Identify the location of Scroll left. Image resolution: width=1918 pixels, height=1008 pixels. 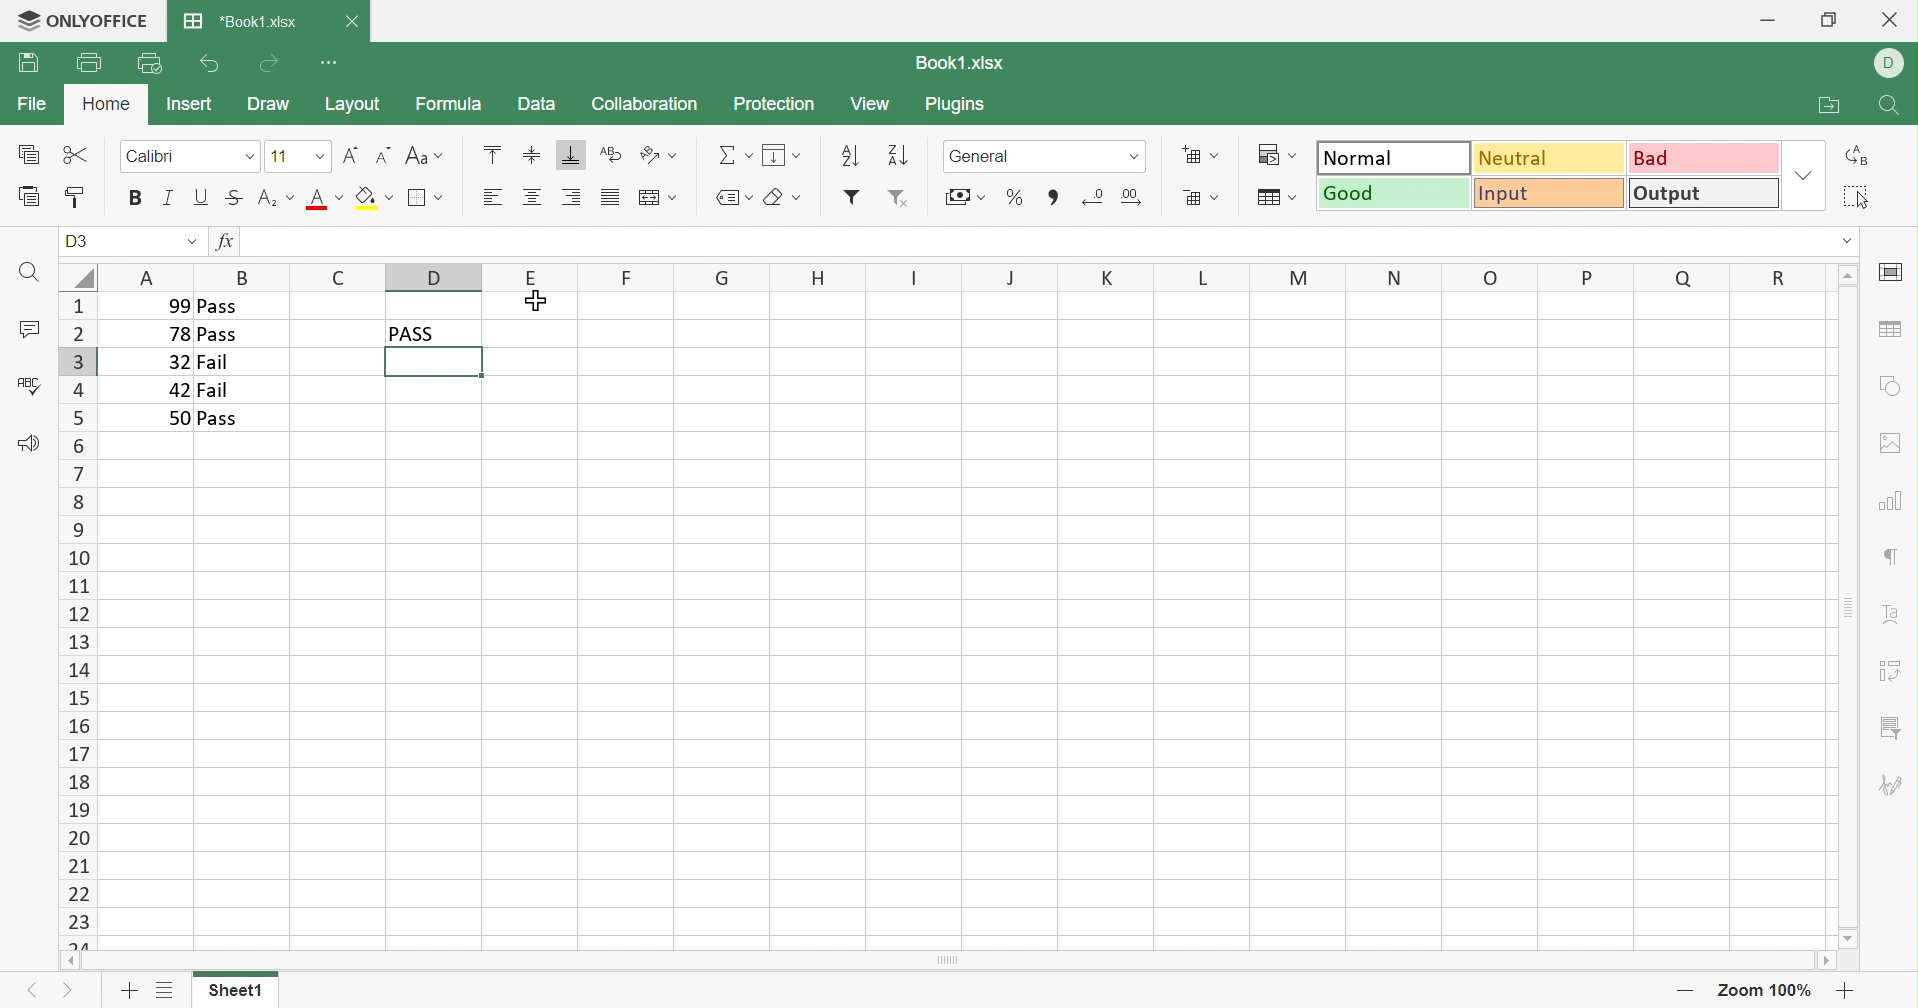
(68, 962).